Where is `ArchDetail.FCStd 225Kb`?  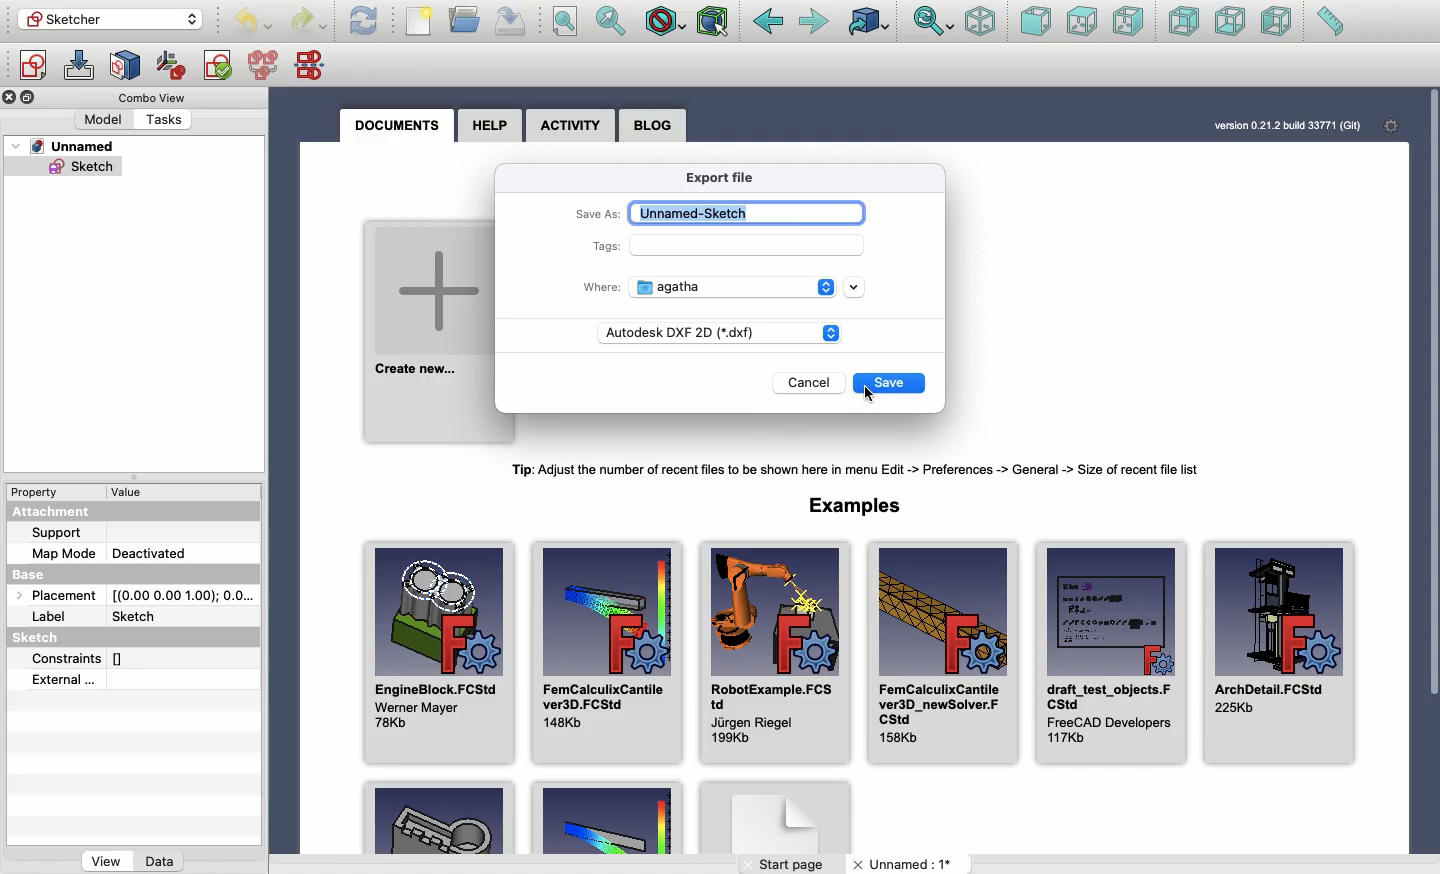
ArchDetail.FCStd 225Kb is located at coordinates (1282, 653).